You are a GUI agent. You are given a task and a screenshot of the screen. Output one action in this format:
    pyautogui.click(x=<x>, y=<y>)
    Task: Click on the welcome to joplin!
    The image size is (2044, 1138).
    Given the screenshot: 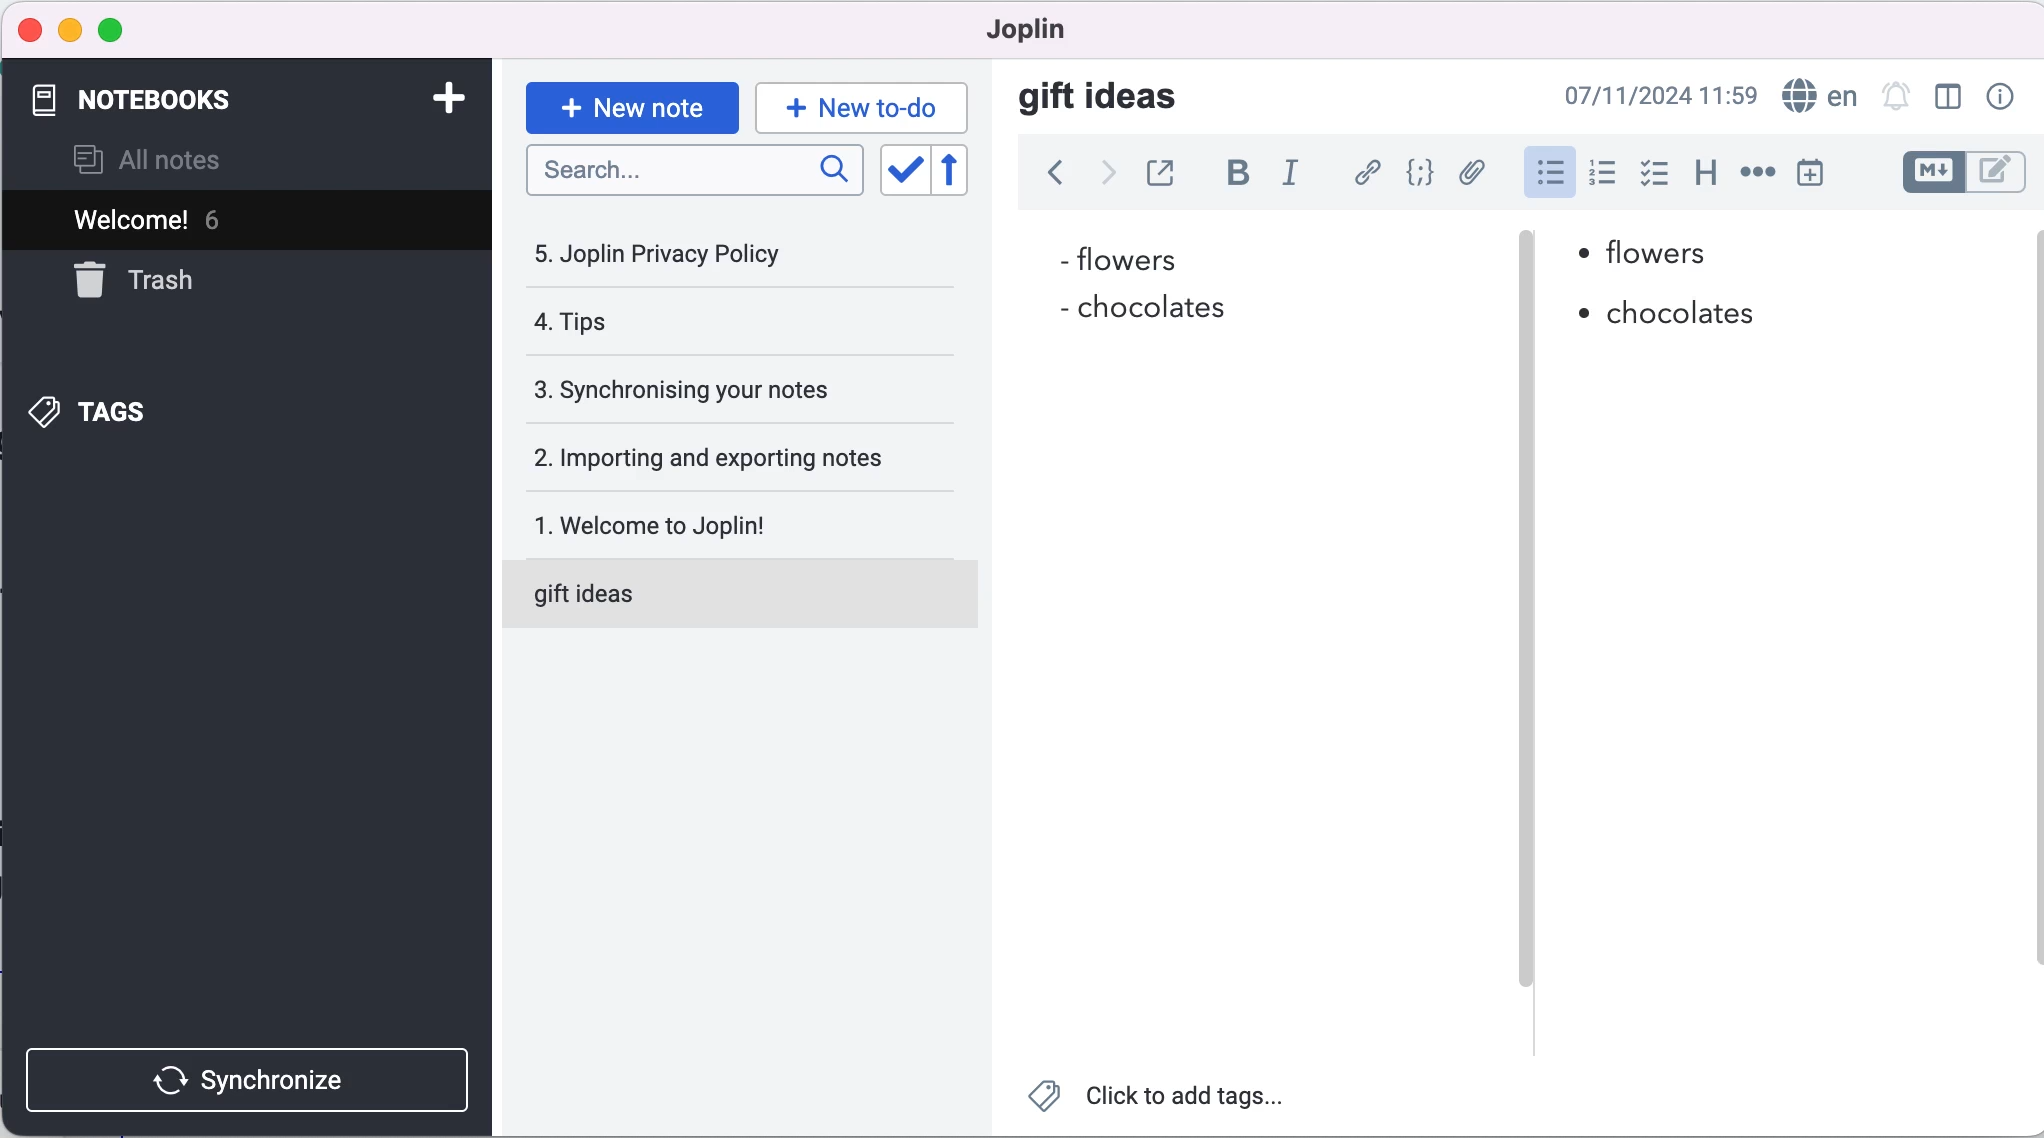 What is the action you would take?
    pyautogui.click(x=727, y=524)
    